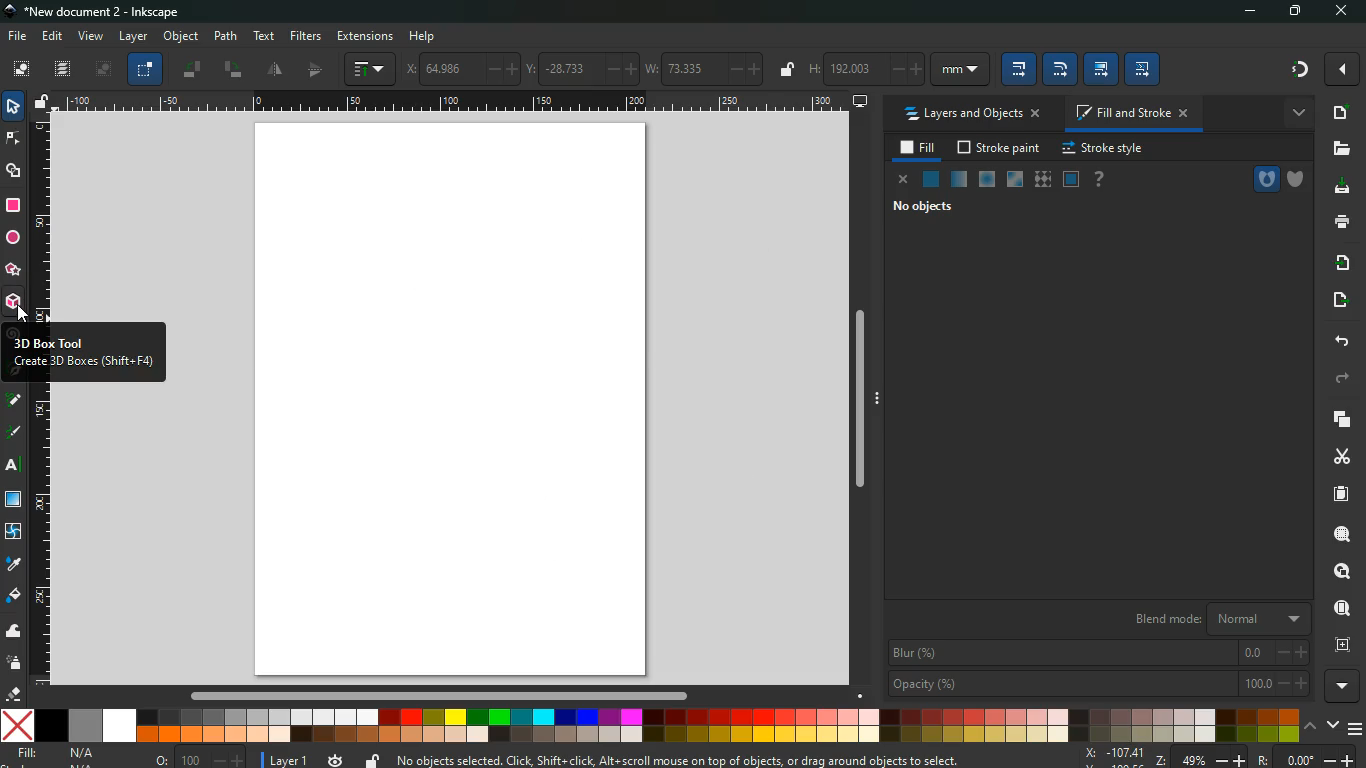 Image resolution: width=1366 pixels, height=768 pixels. What do you see at coordinates (14, 633) in the screenshot?
I see `wave` at bounding box center [14, 633].